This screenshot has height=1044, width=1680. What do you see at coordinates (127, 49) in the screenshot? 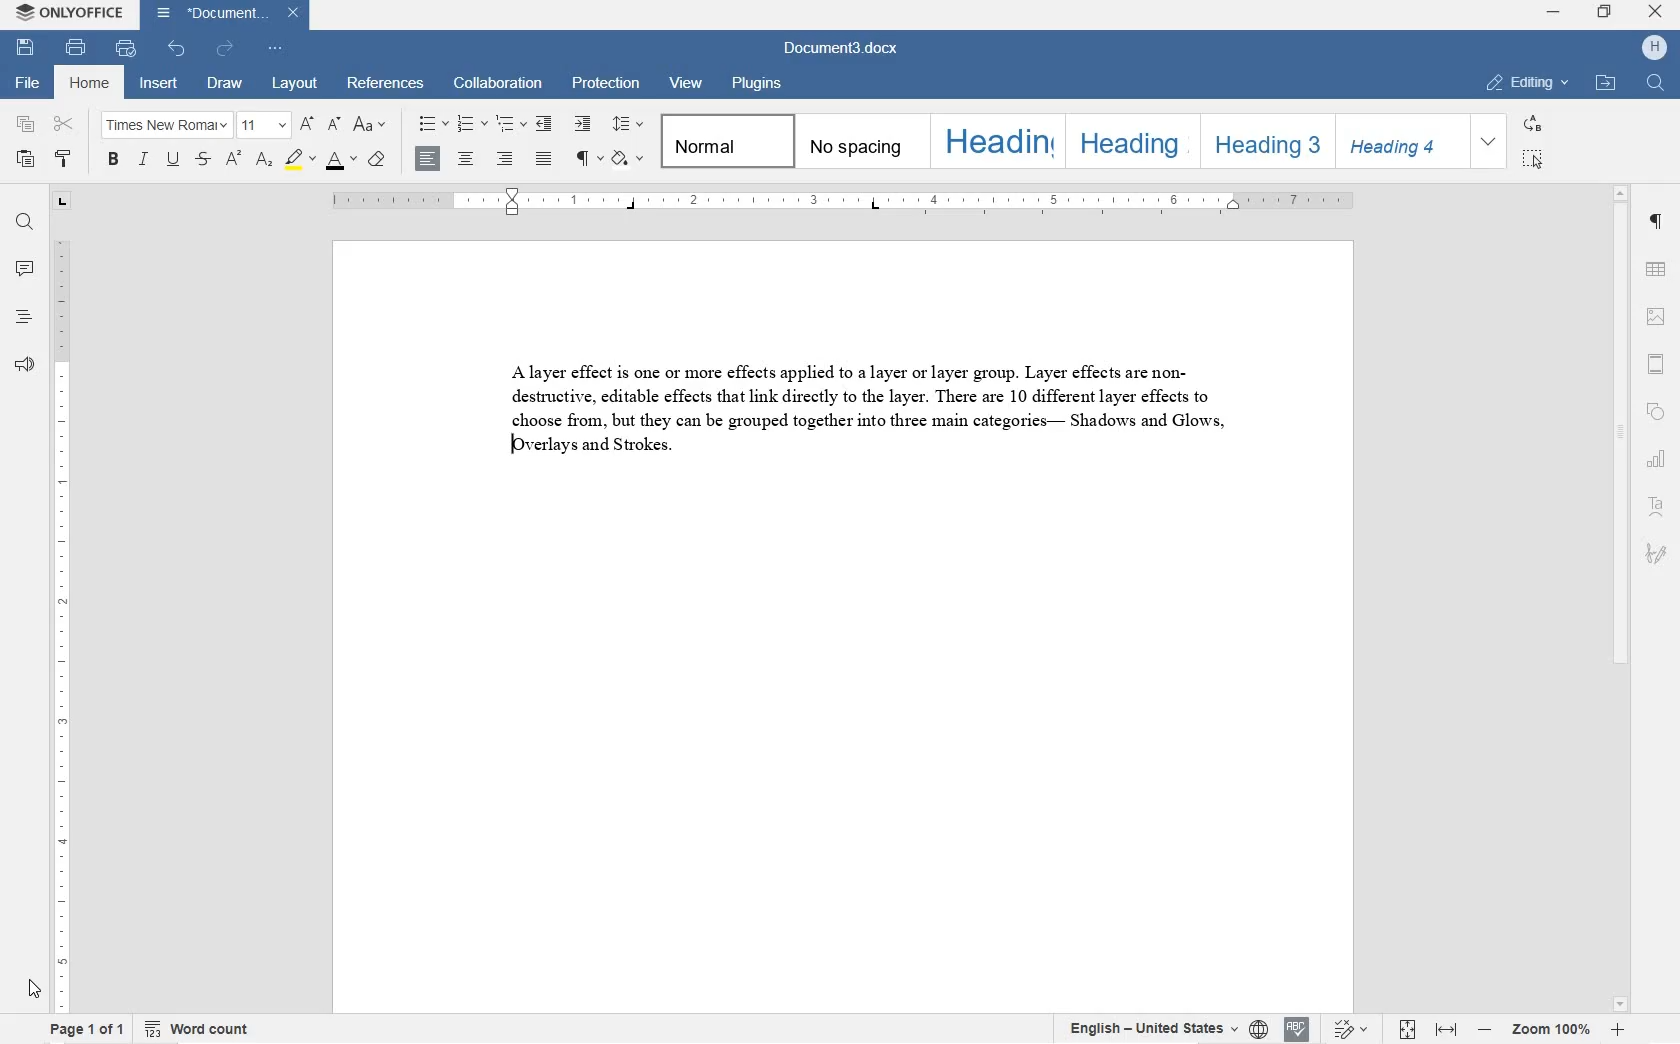
I see `quick print` at bounding box center [127, 49].